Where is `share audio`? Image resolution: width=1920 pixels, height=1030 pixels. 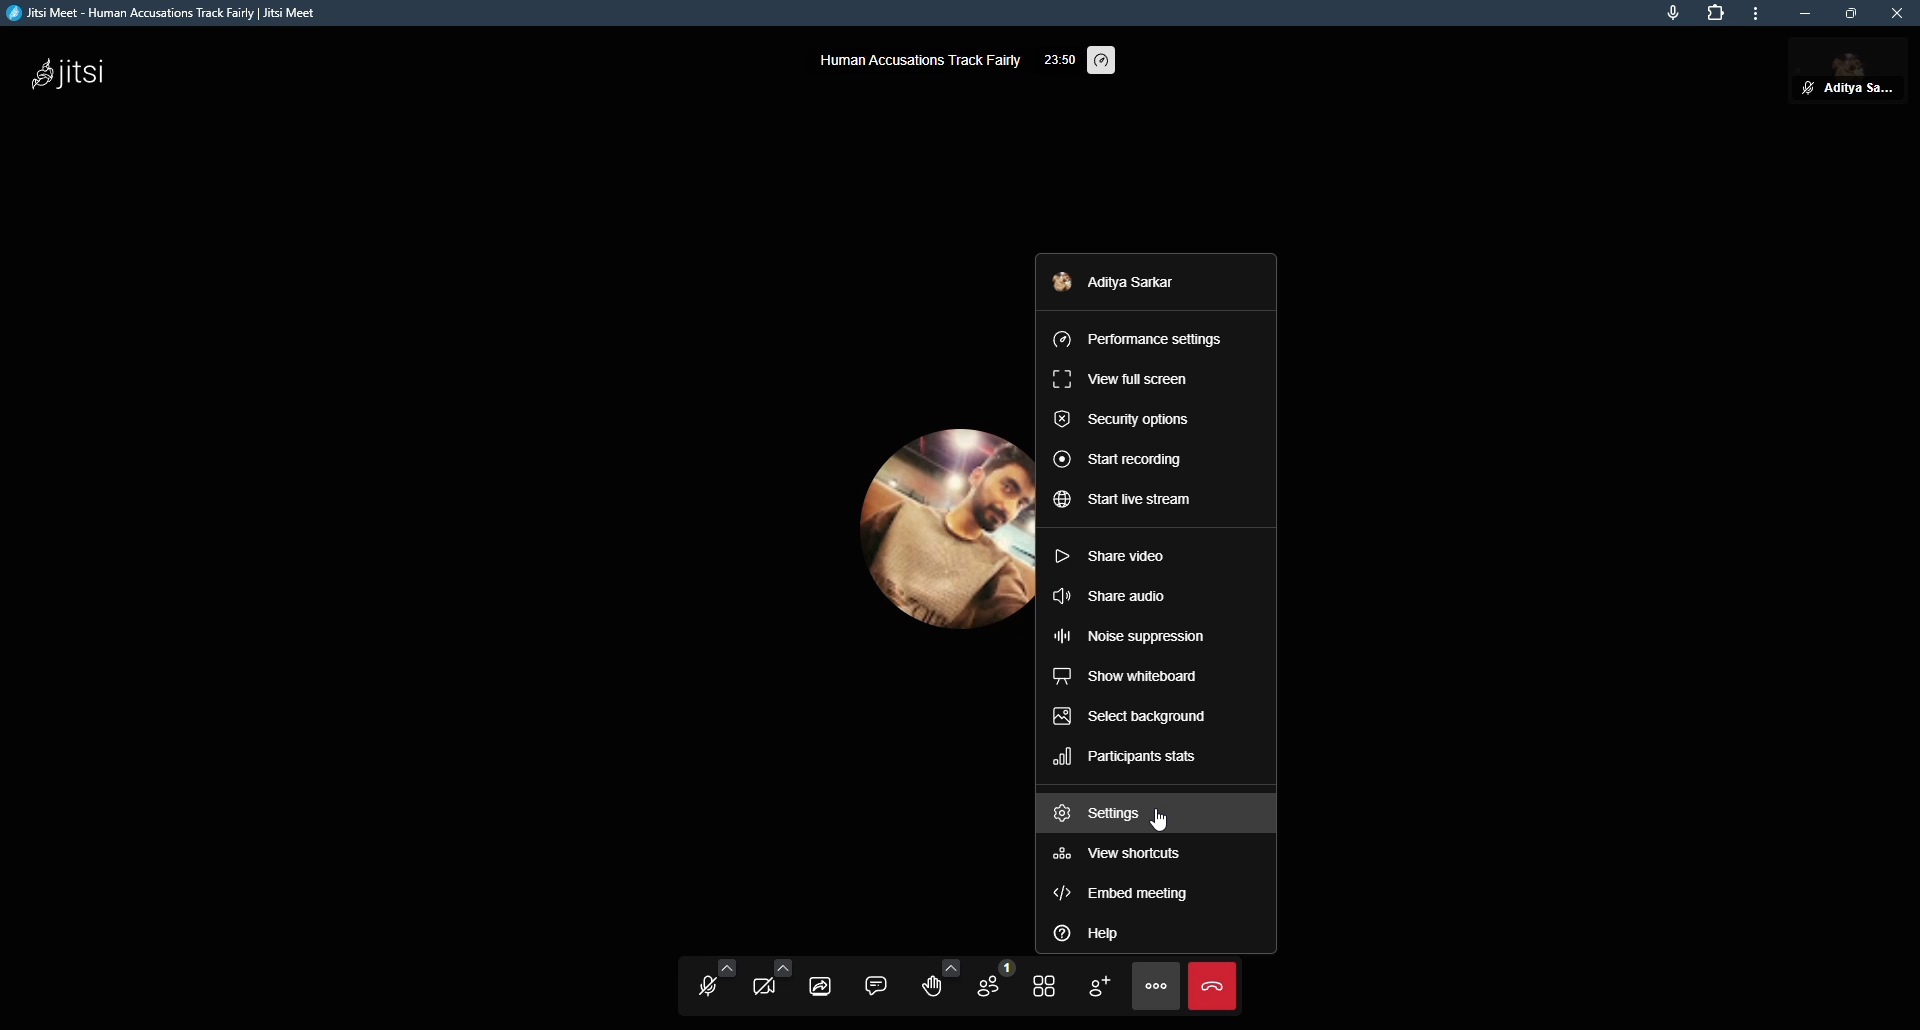 share audio is located at coordinates (1108, 595).